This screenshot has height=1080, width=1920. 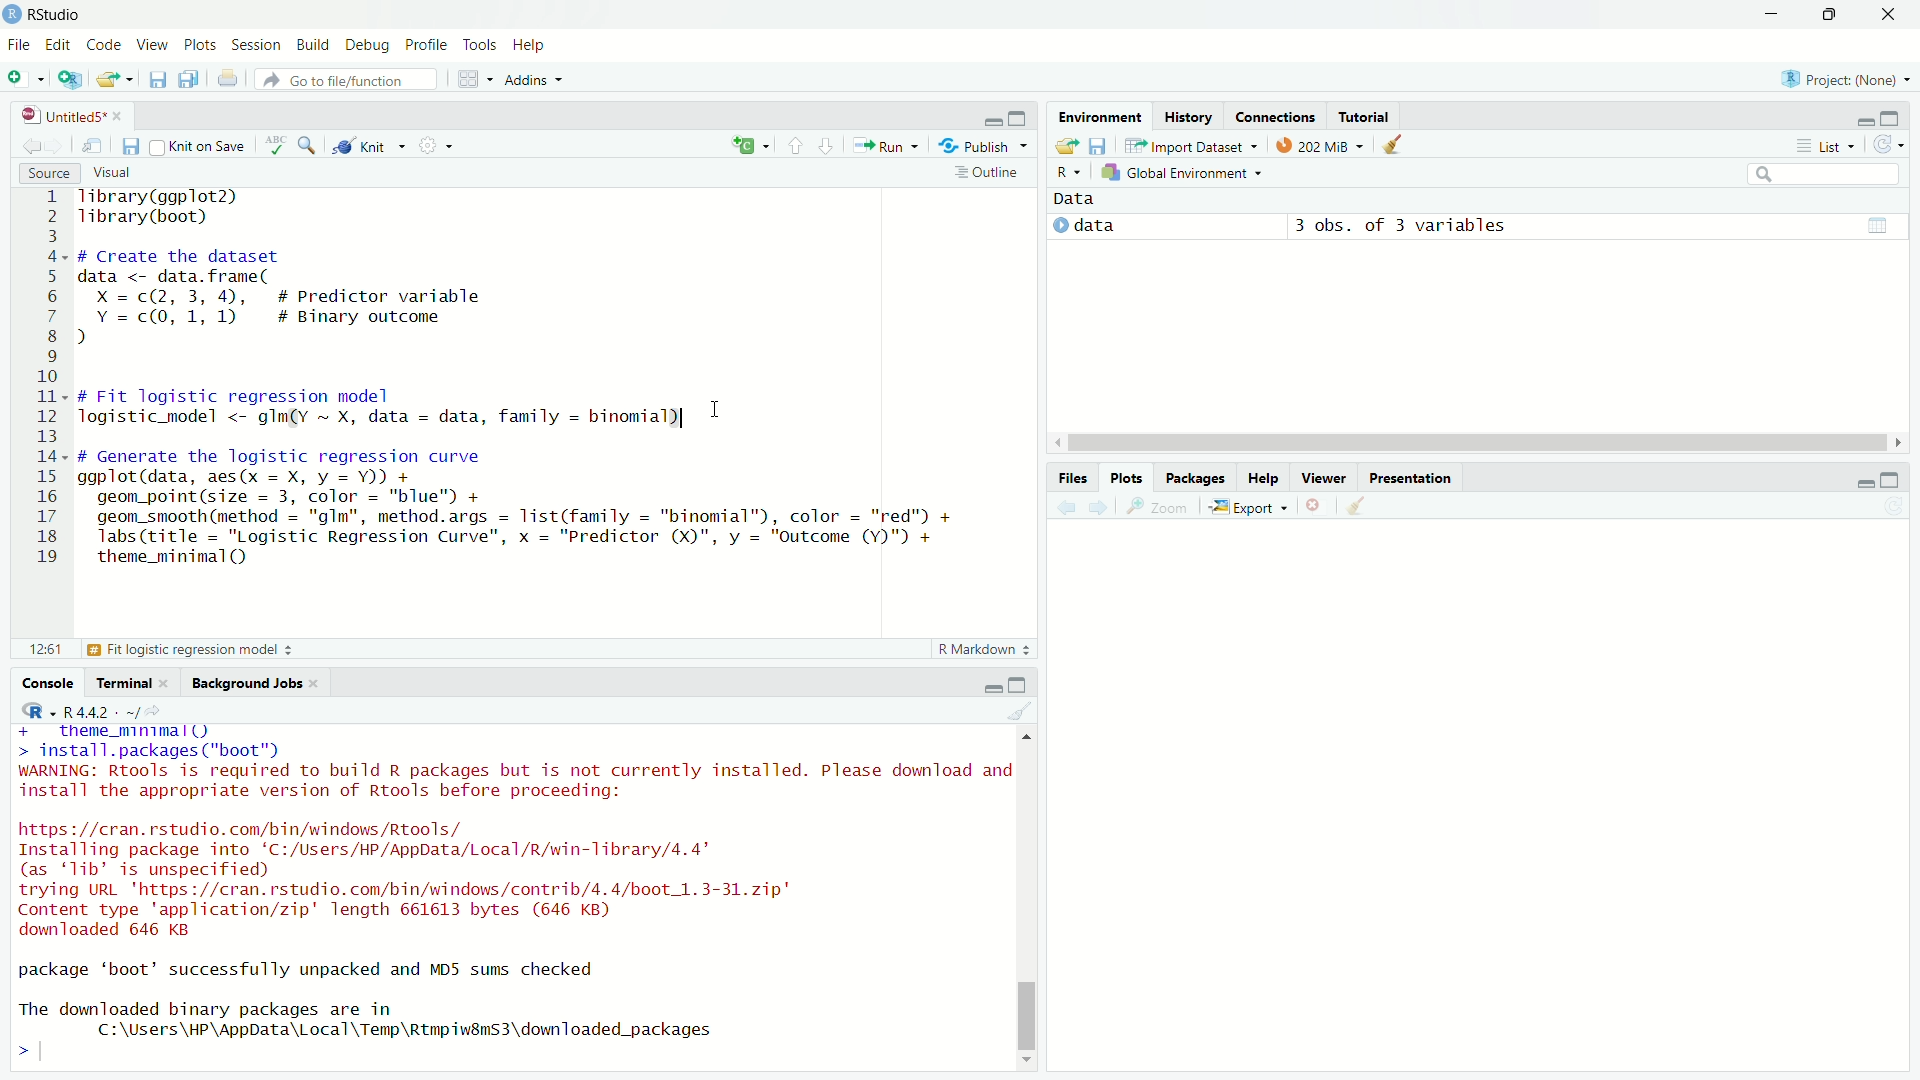 I want to click on Go forward to next source location, so click(x=58, y=147).